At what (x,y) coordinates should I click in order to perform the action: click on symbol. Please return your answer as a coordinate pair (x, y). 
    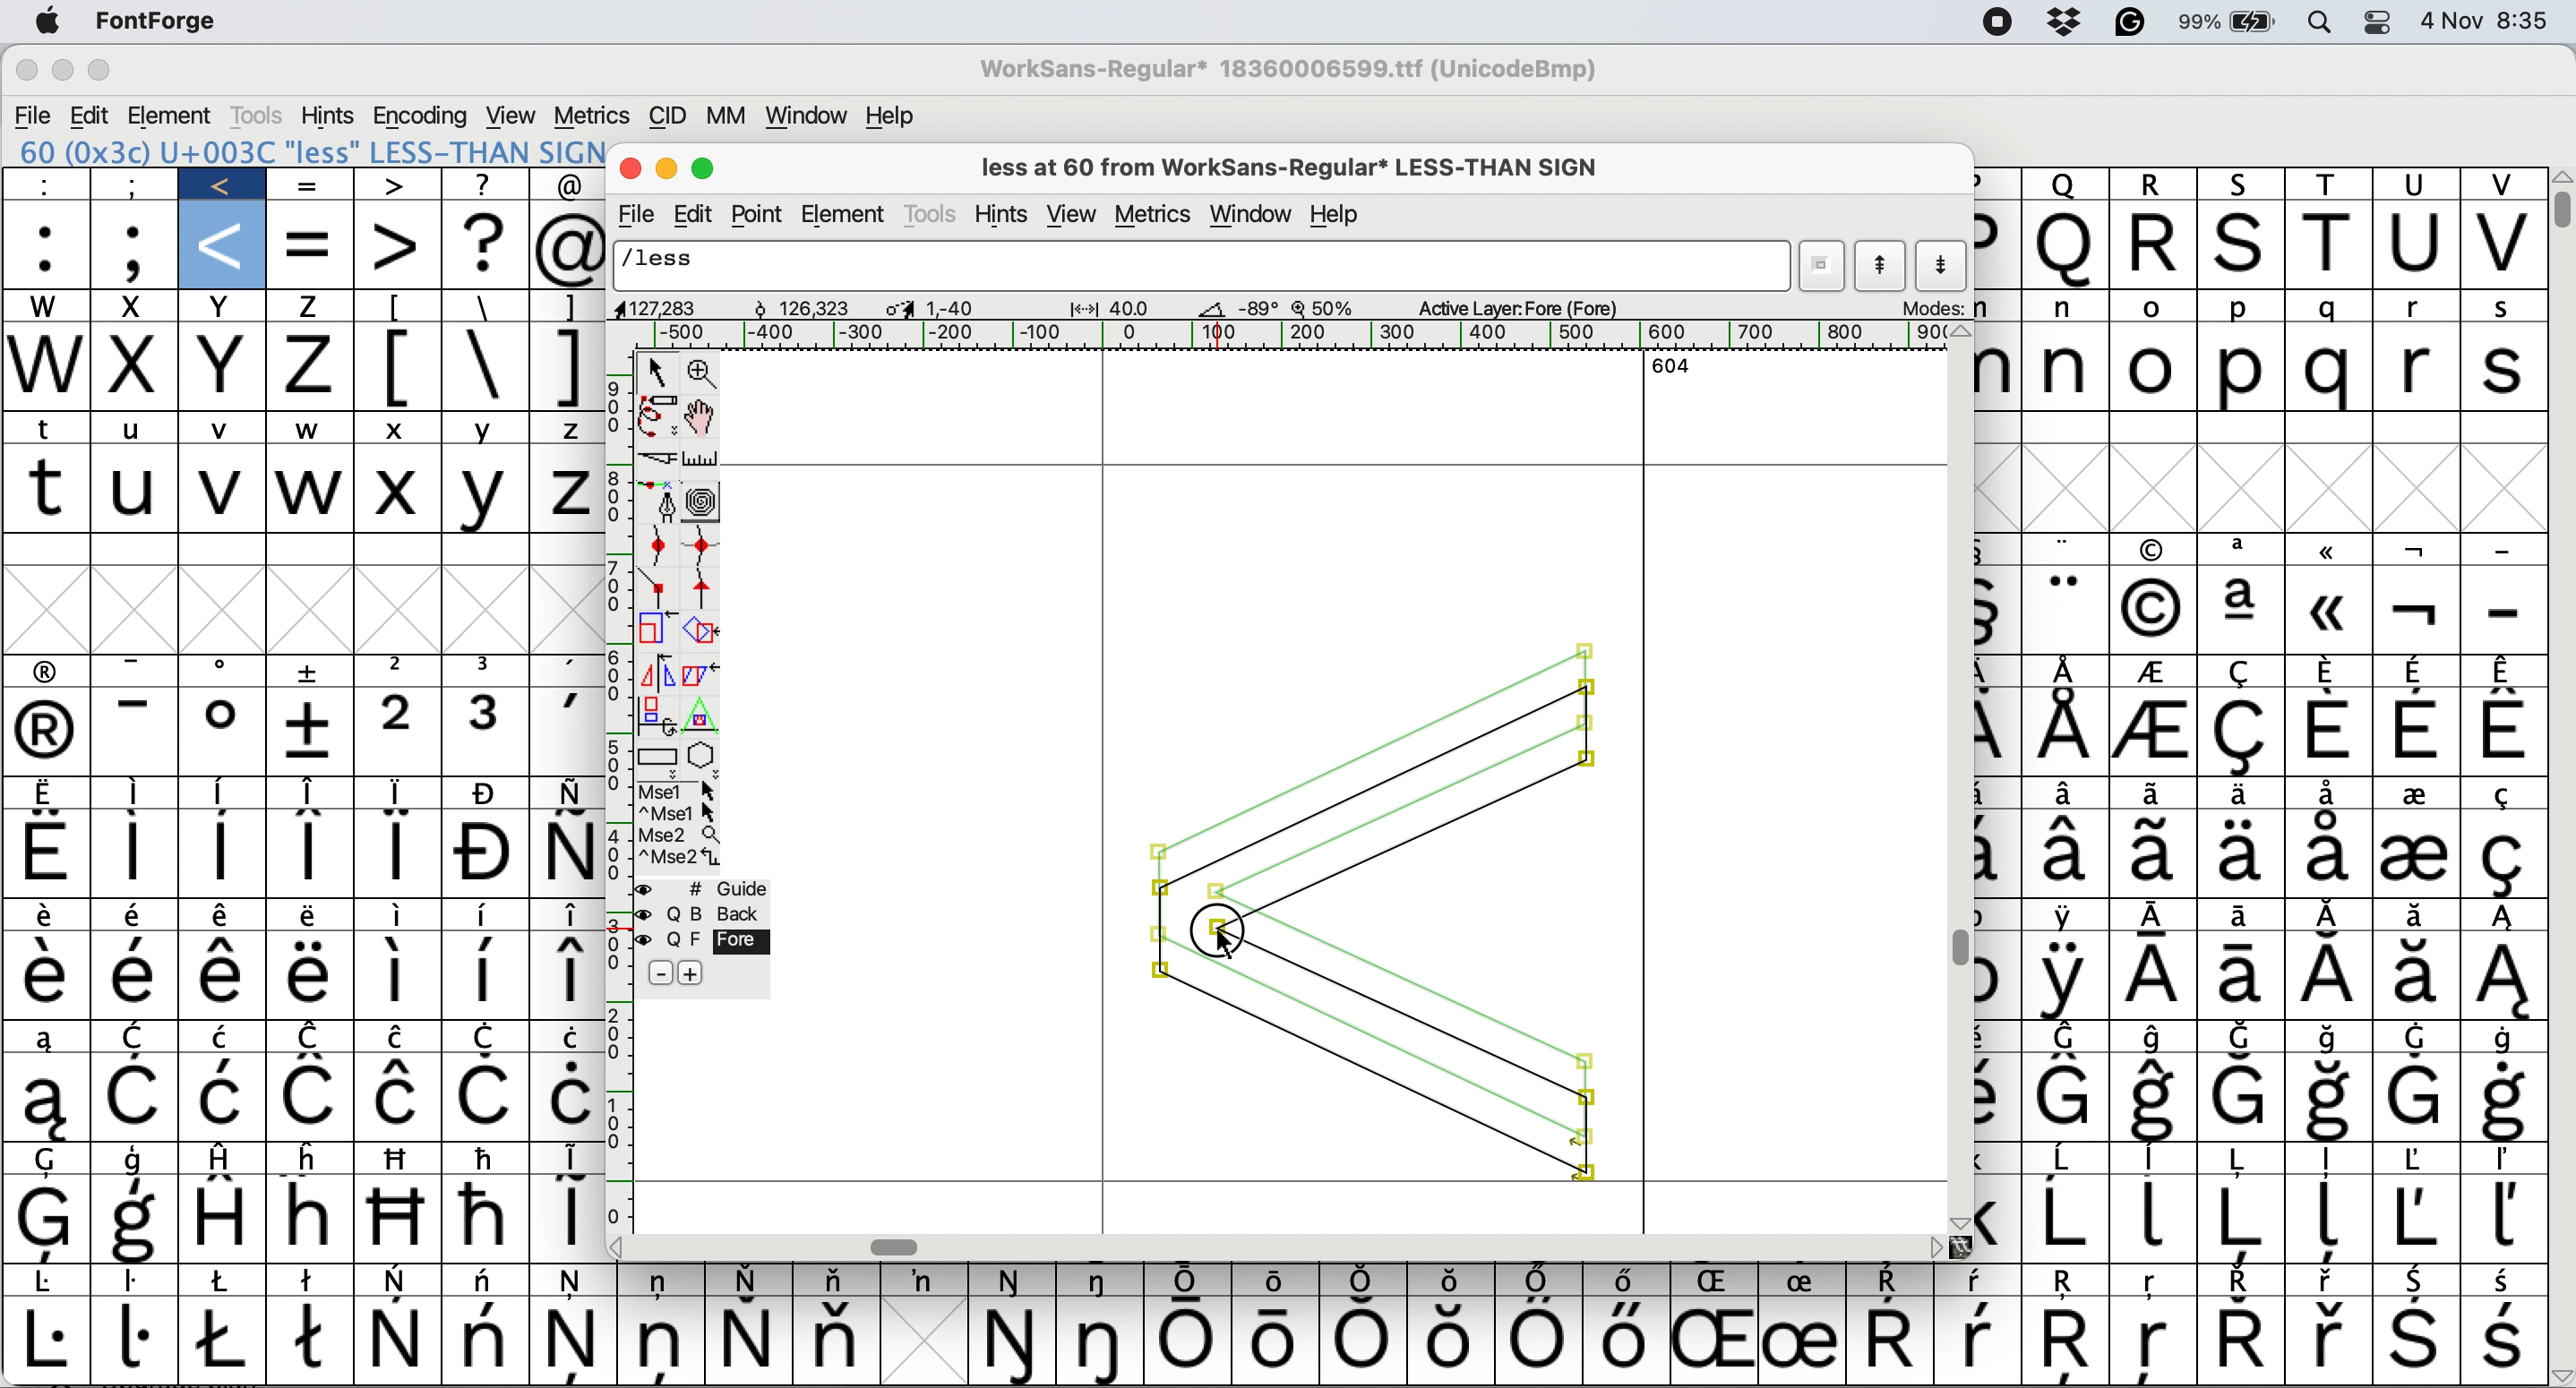
    Looking at the image, I should click on (1995, 982).